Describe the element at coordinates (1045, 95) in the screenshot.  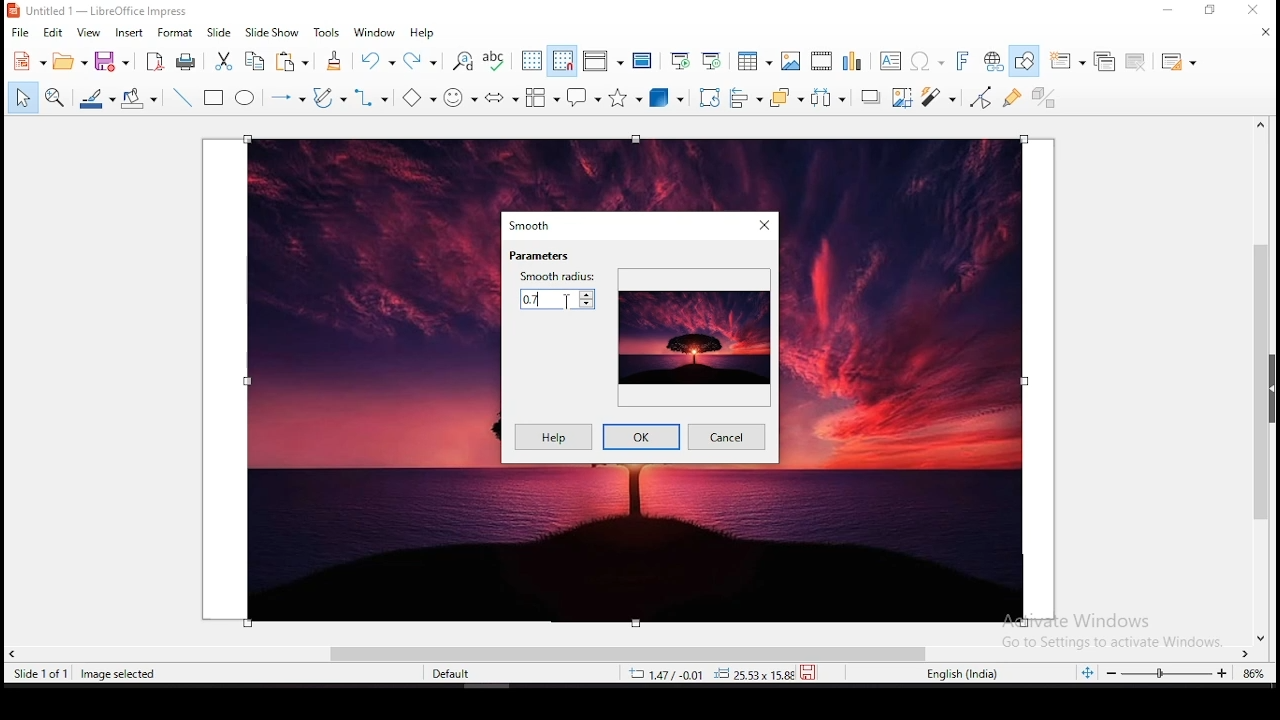
I see `toggle extrusion` at that location.